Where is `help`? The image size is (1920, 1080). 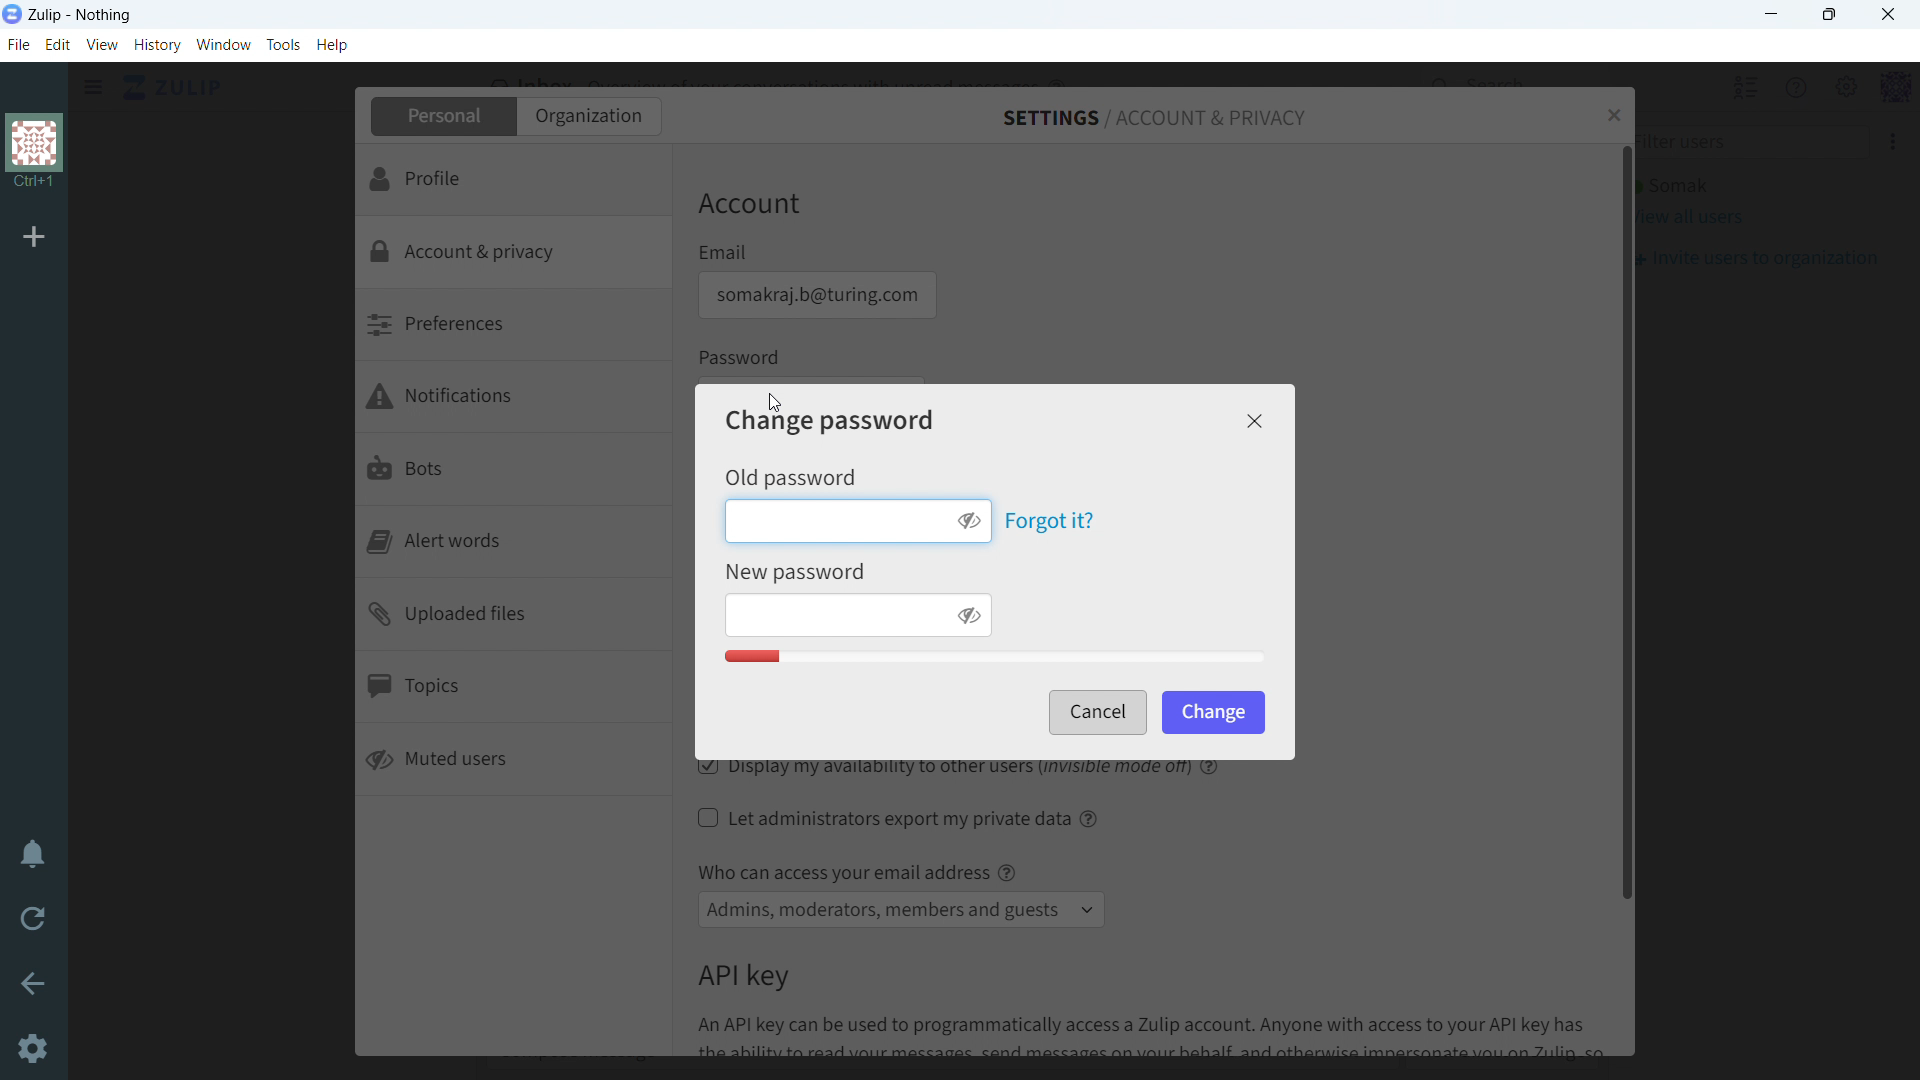
help is located at coordinates (1091, 818).